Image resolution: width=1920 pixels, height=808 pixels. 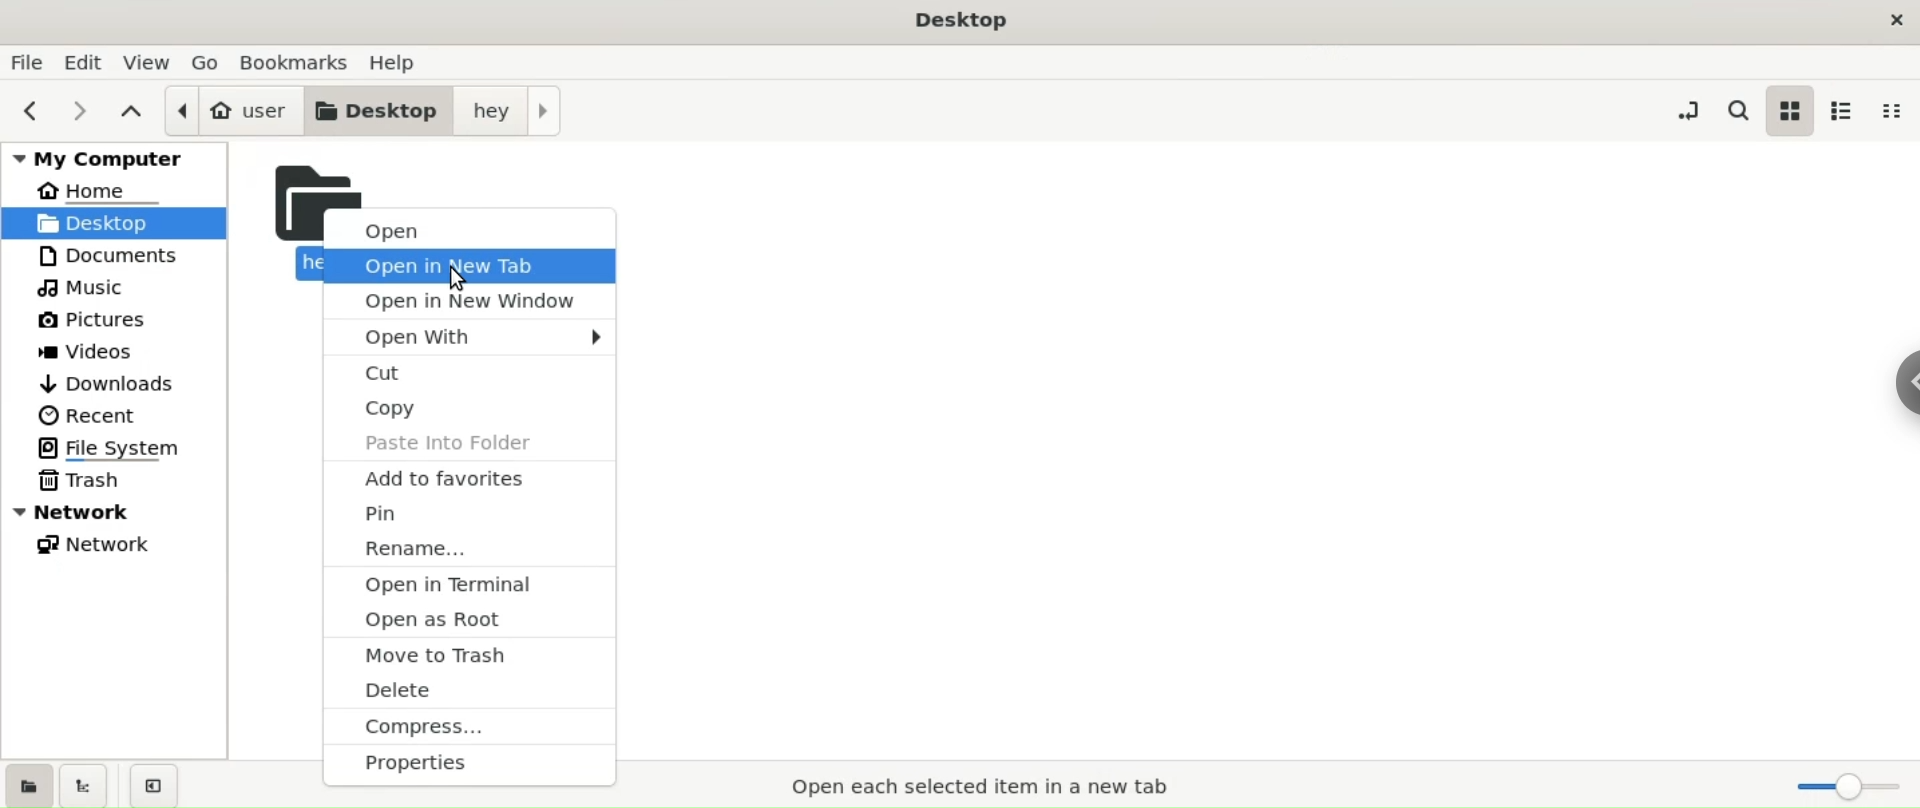 I want to click on file system, so click(x=124, y=448).